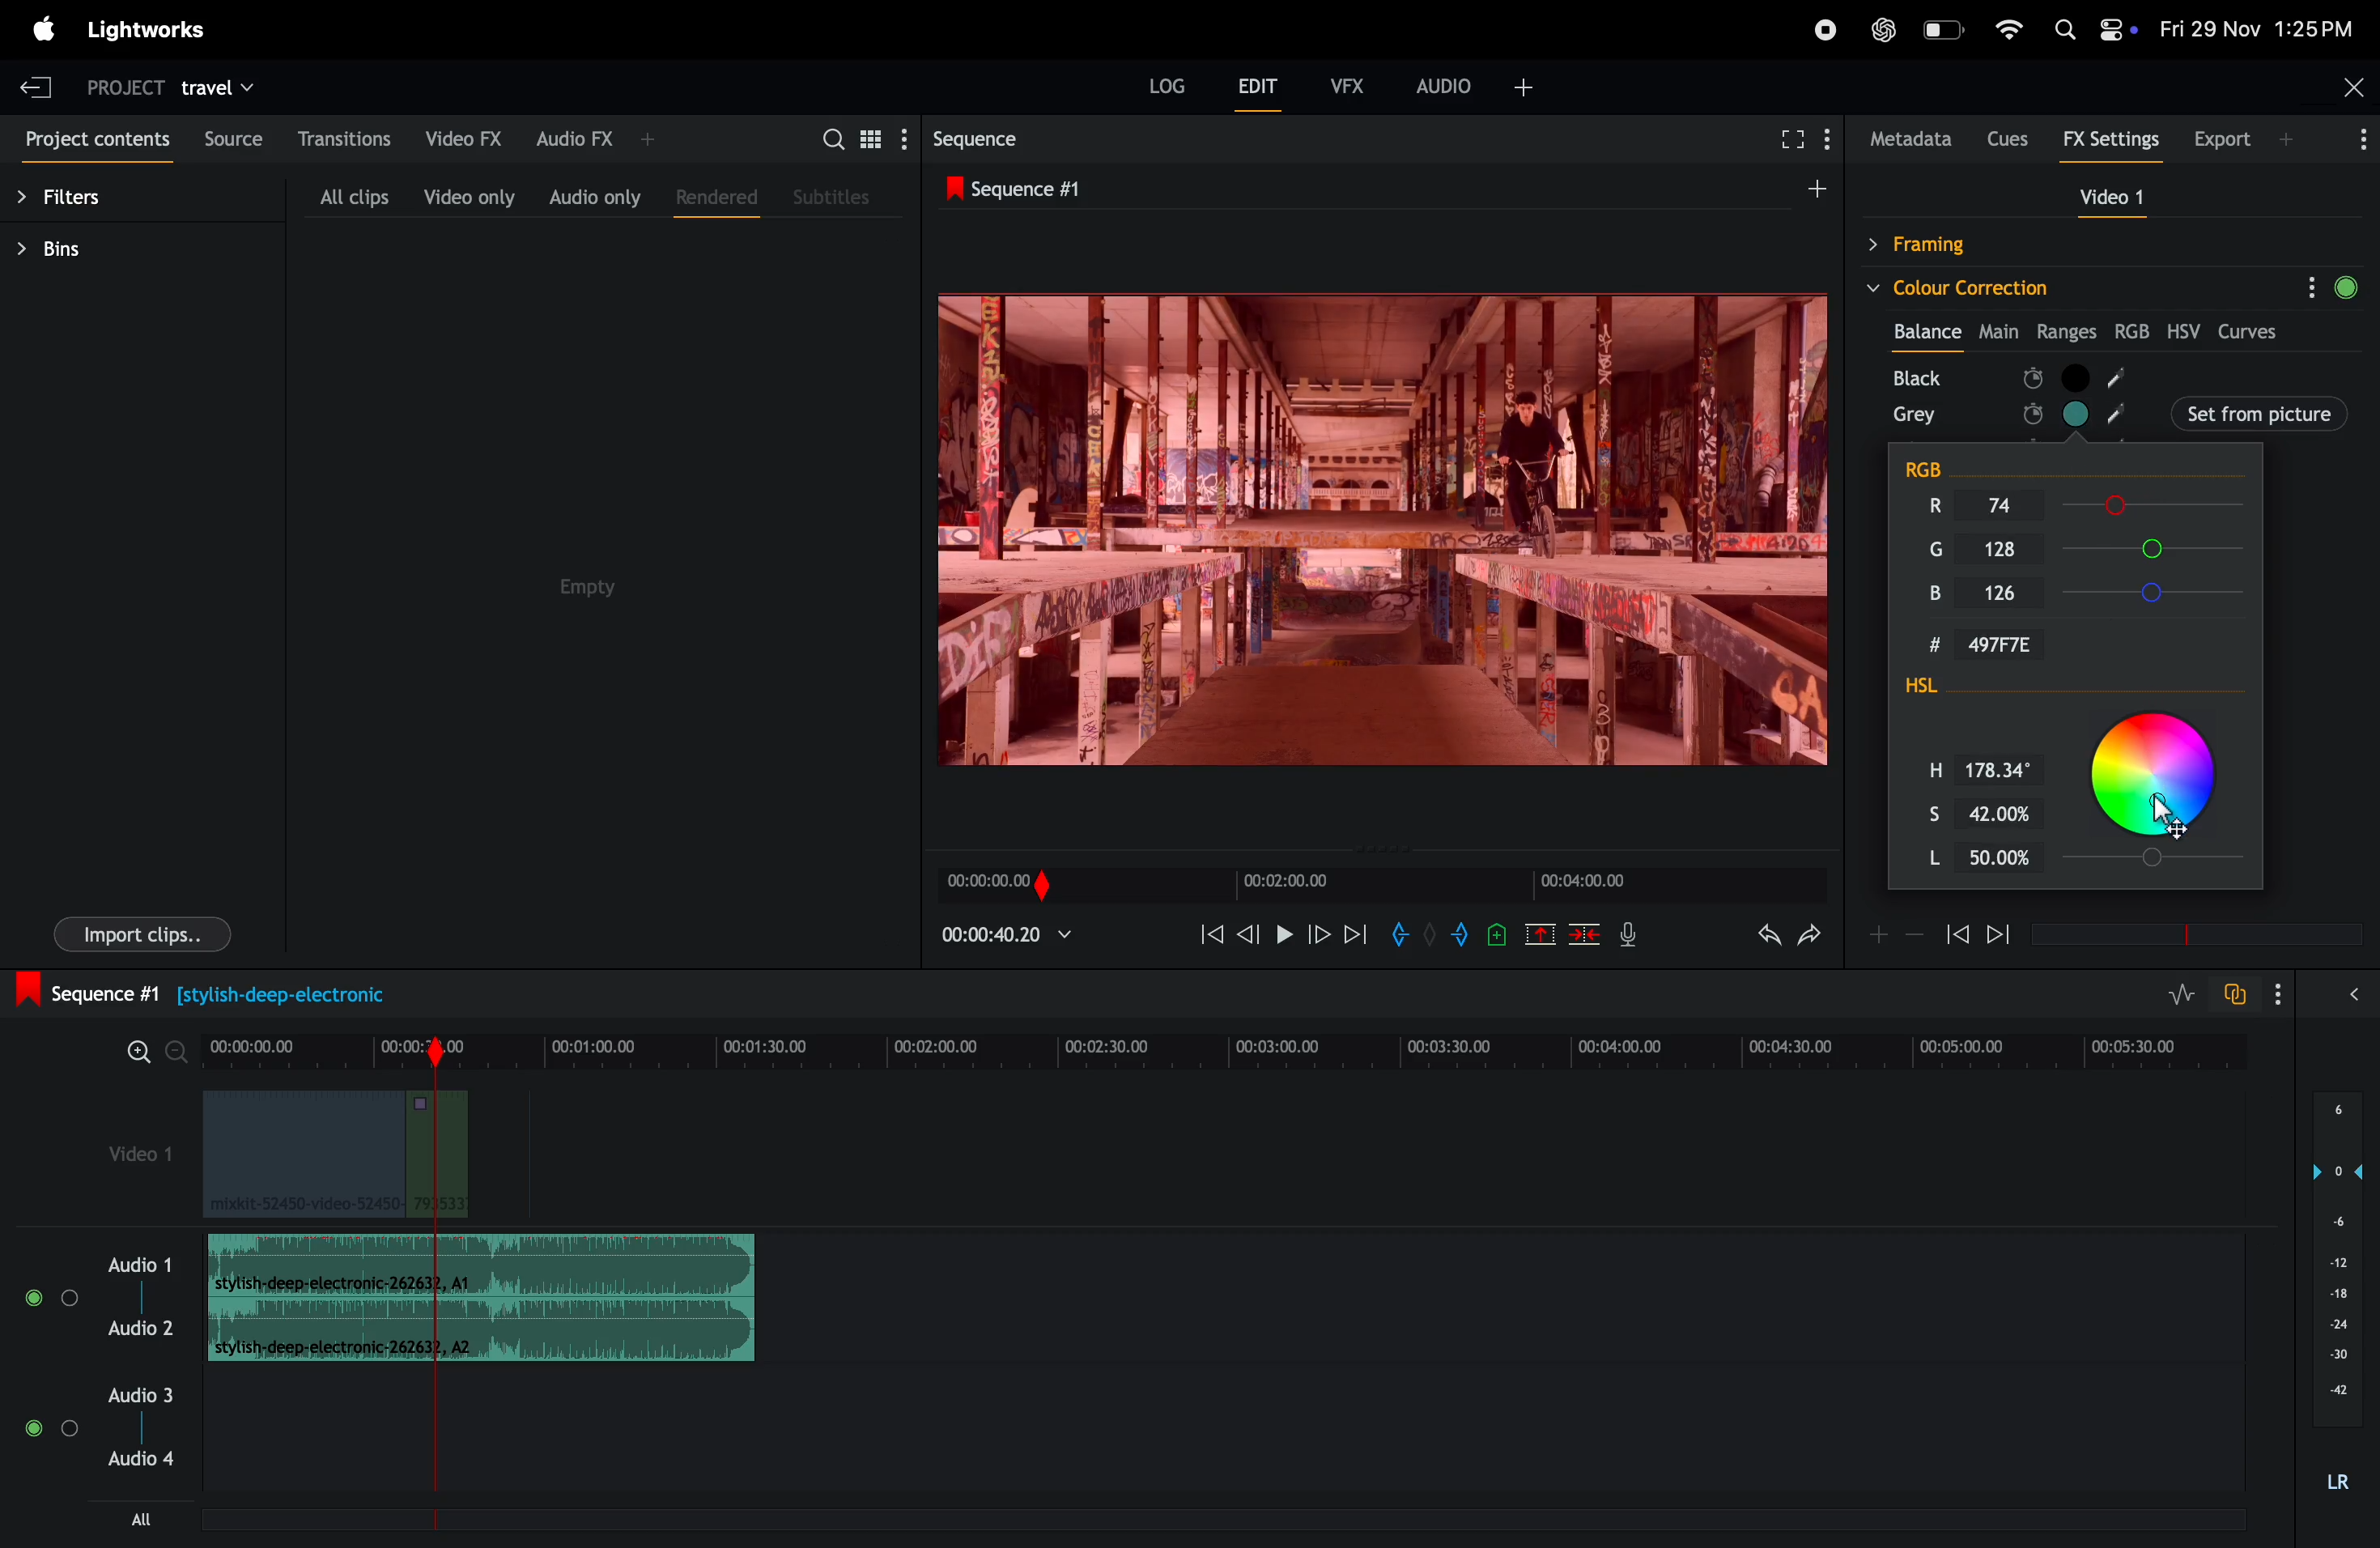  I want to click on forward play, so click(1356, 938).